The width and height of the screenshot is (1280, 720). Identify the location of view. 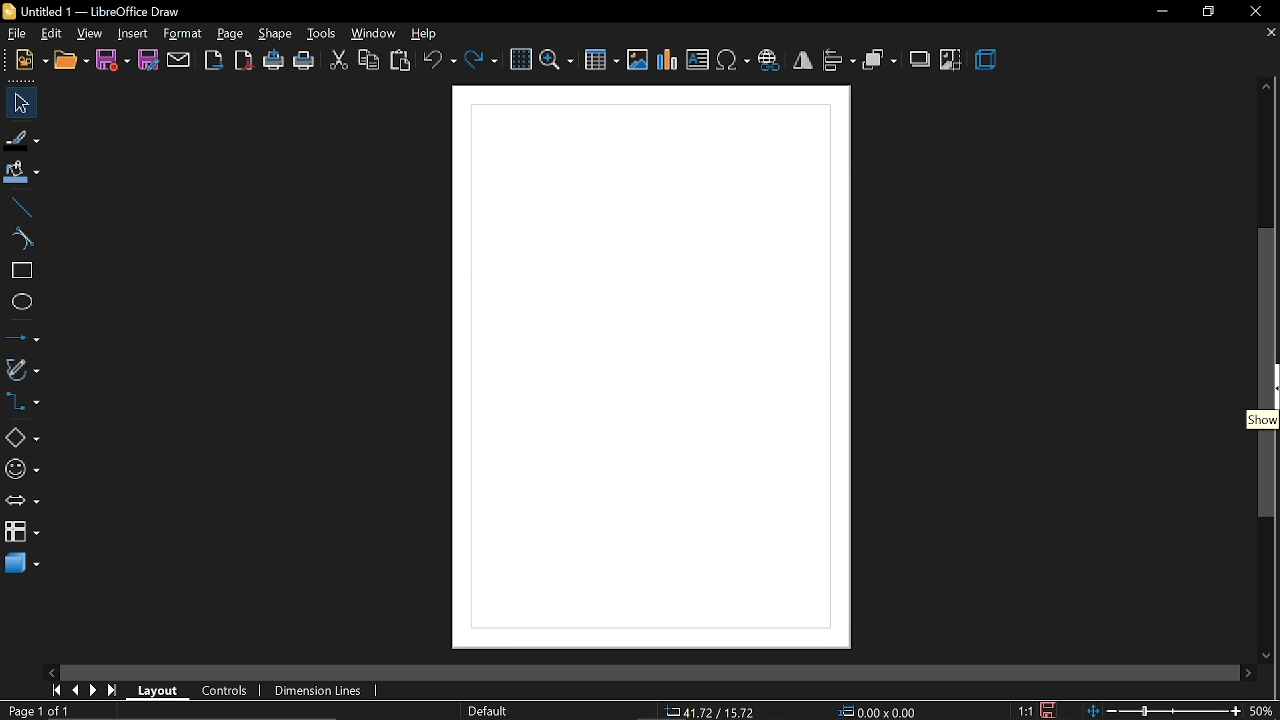
(87, 34).